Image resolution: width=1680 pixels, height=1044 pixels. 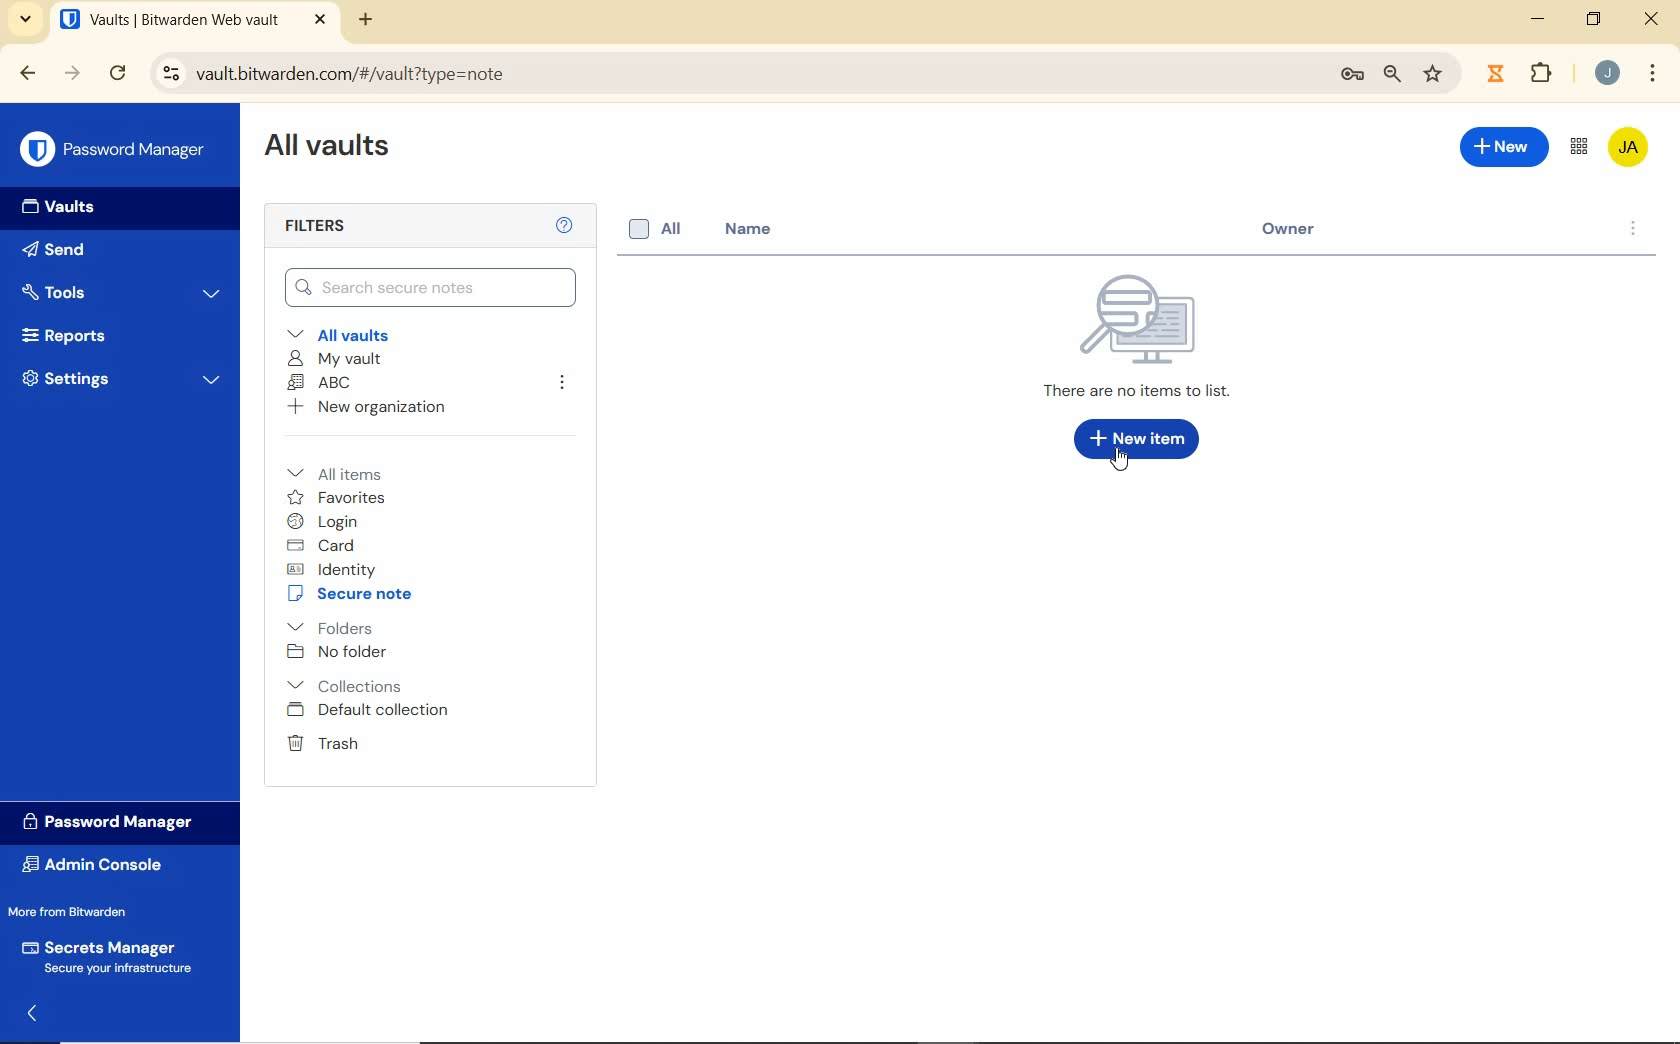 I want to click on Search Vault, so click(x=431, y=289).